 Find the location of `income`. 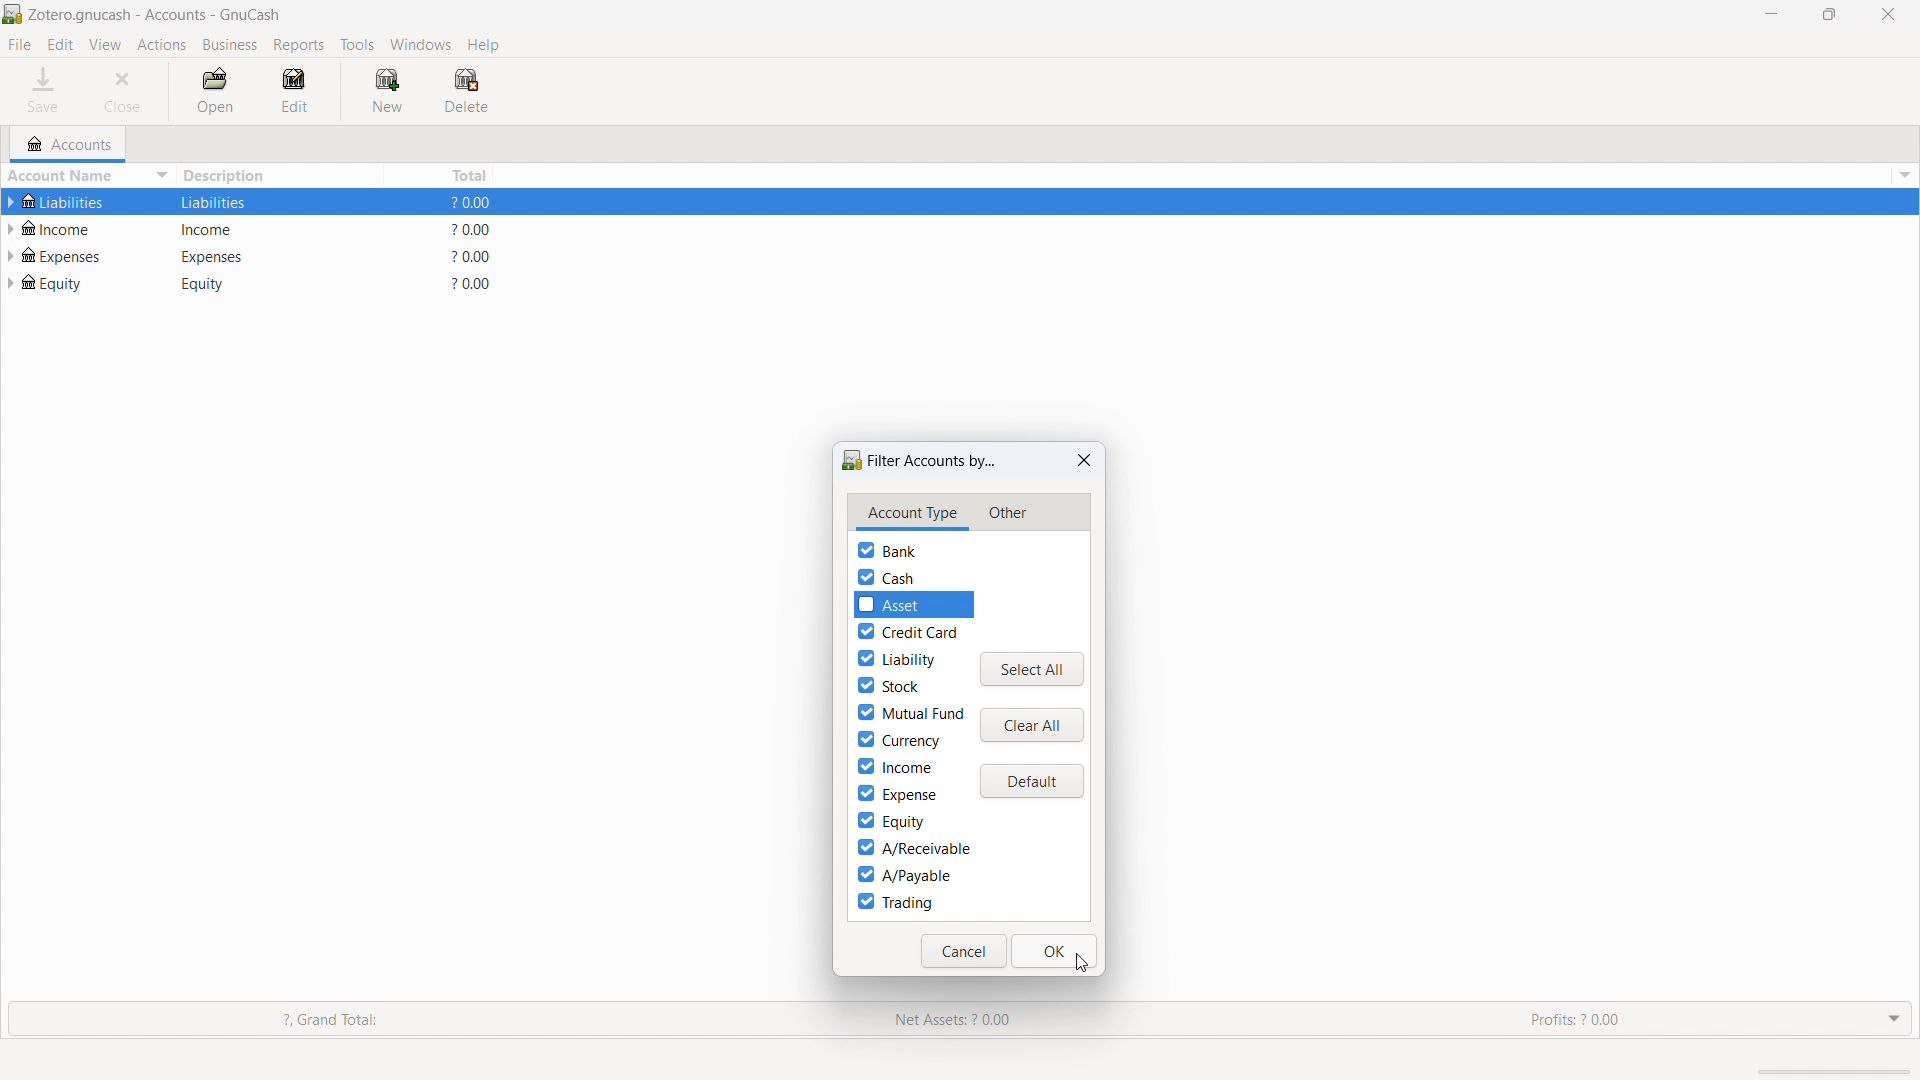

income is located at coordinates (64, 227).